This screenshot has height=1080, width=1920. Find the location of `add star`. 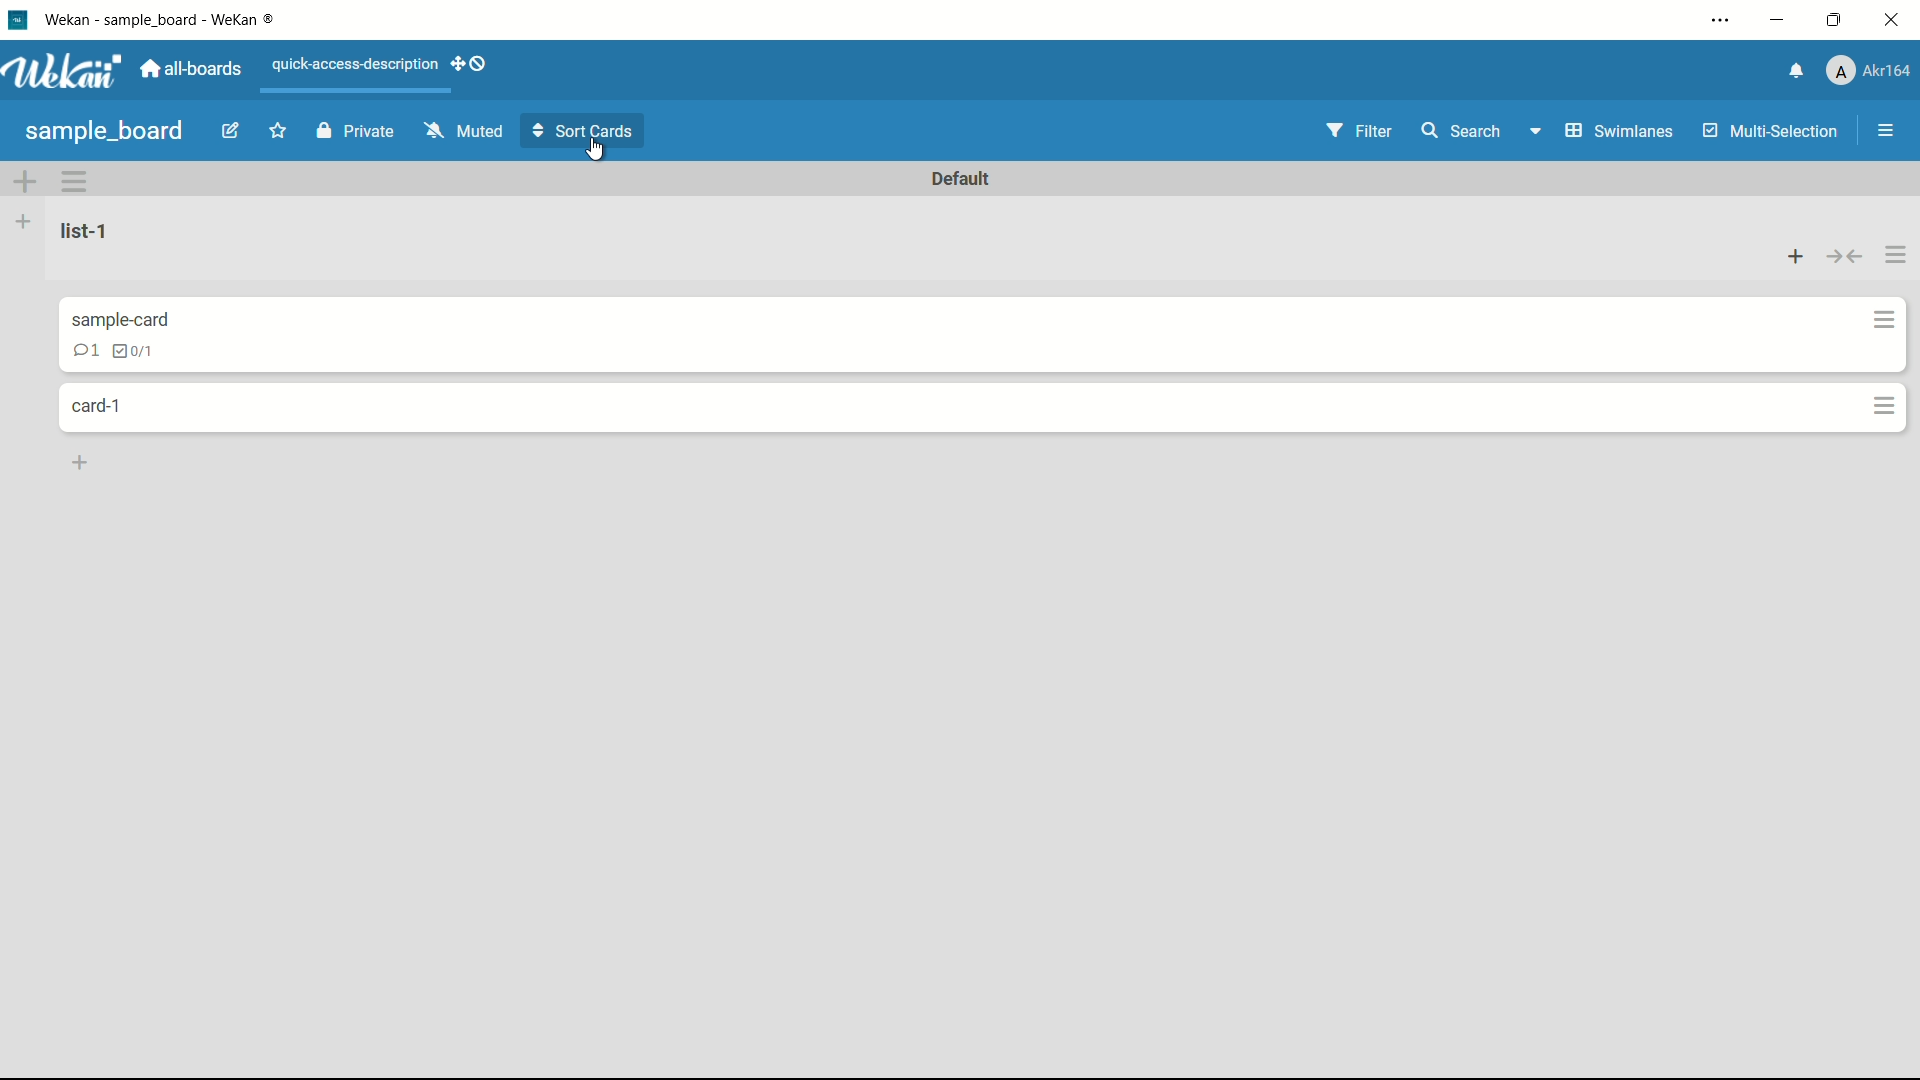

add star is located at coordinates (280, 131).